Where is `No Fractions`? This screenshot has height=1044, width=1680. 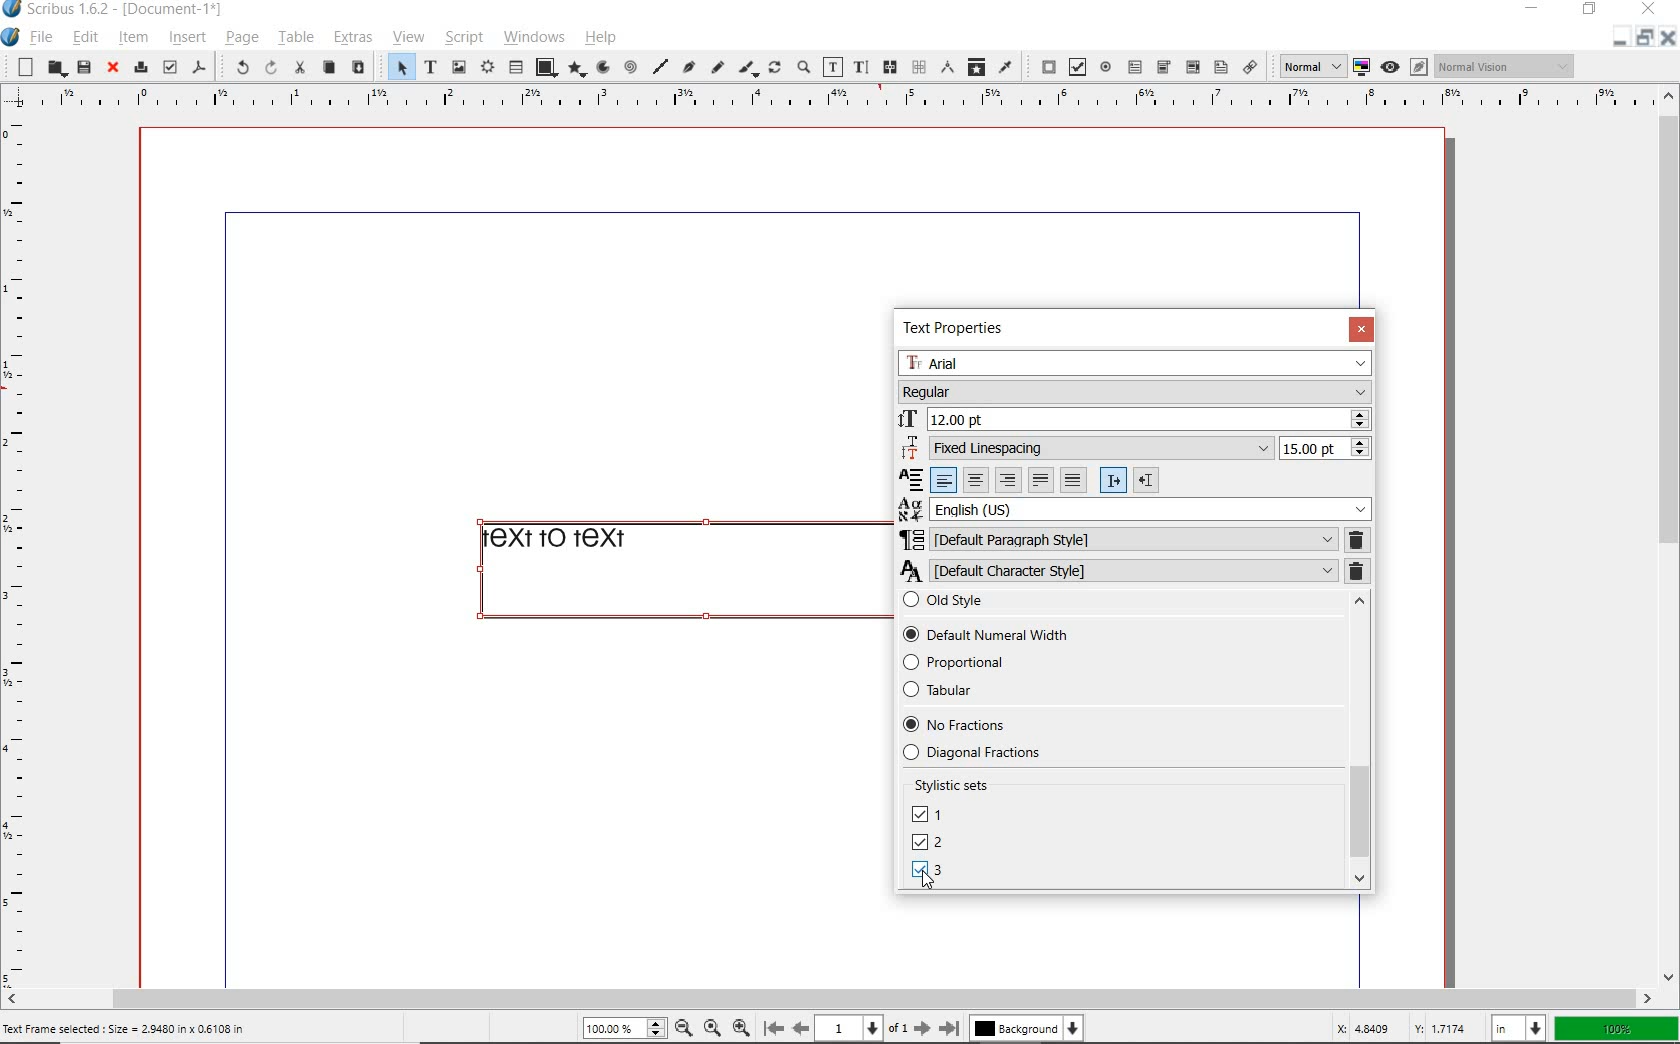
No Fractions is located at coordinates (954, 724).